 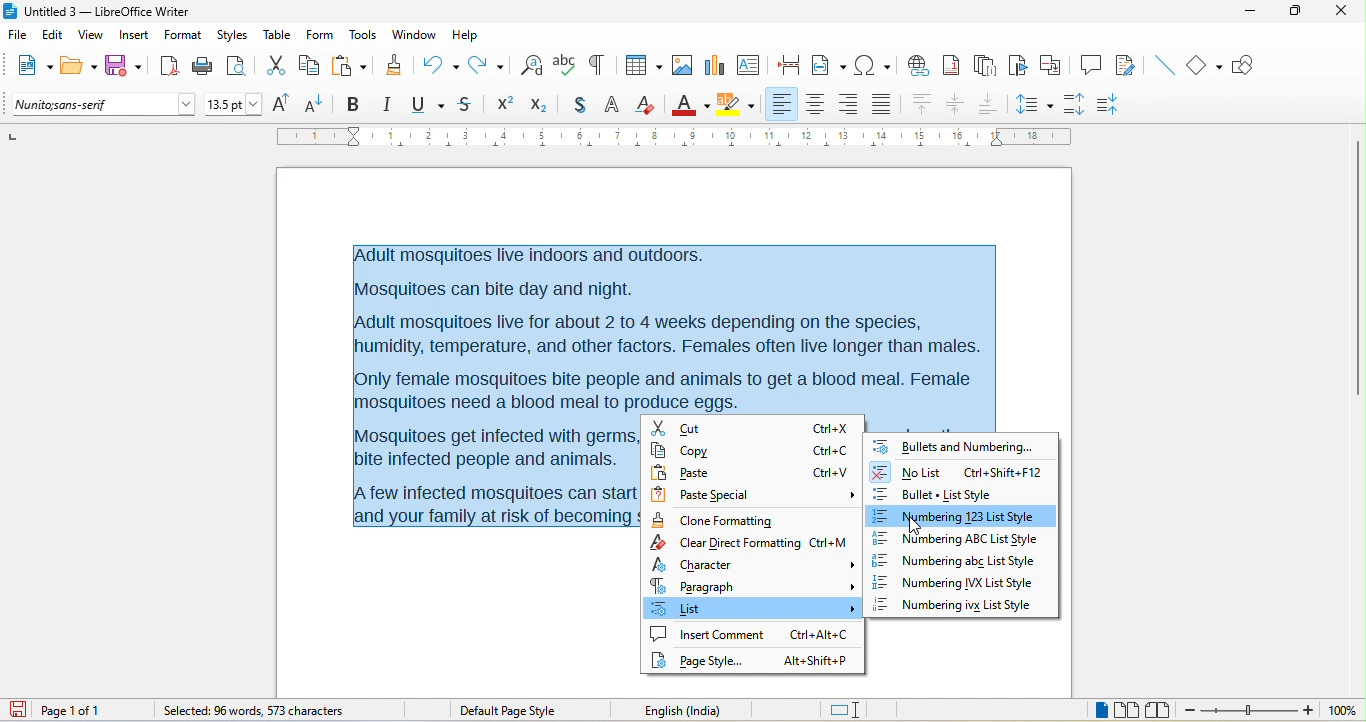 What do you see at coordinates (489, 64) in the screenshot?
I see `redo` at bounding box center [489, 64].